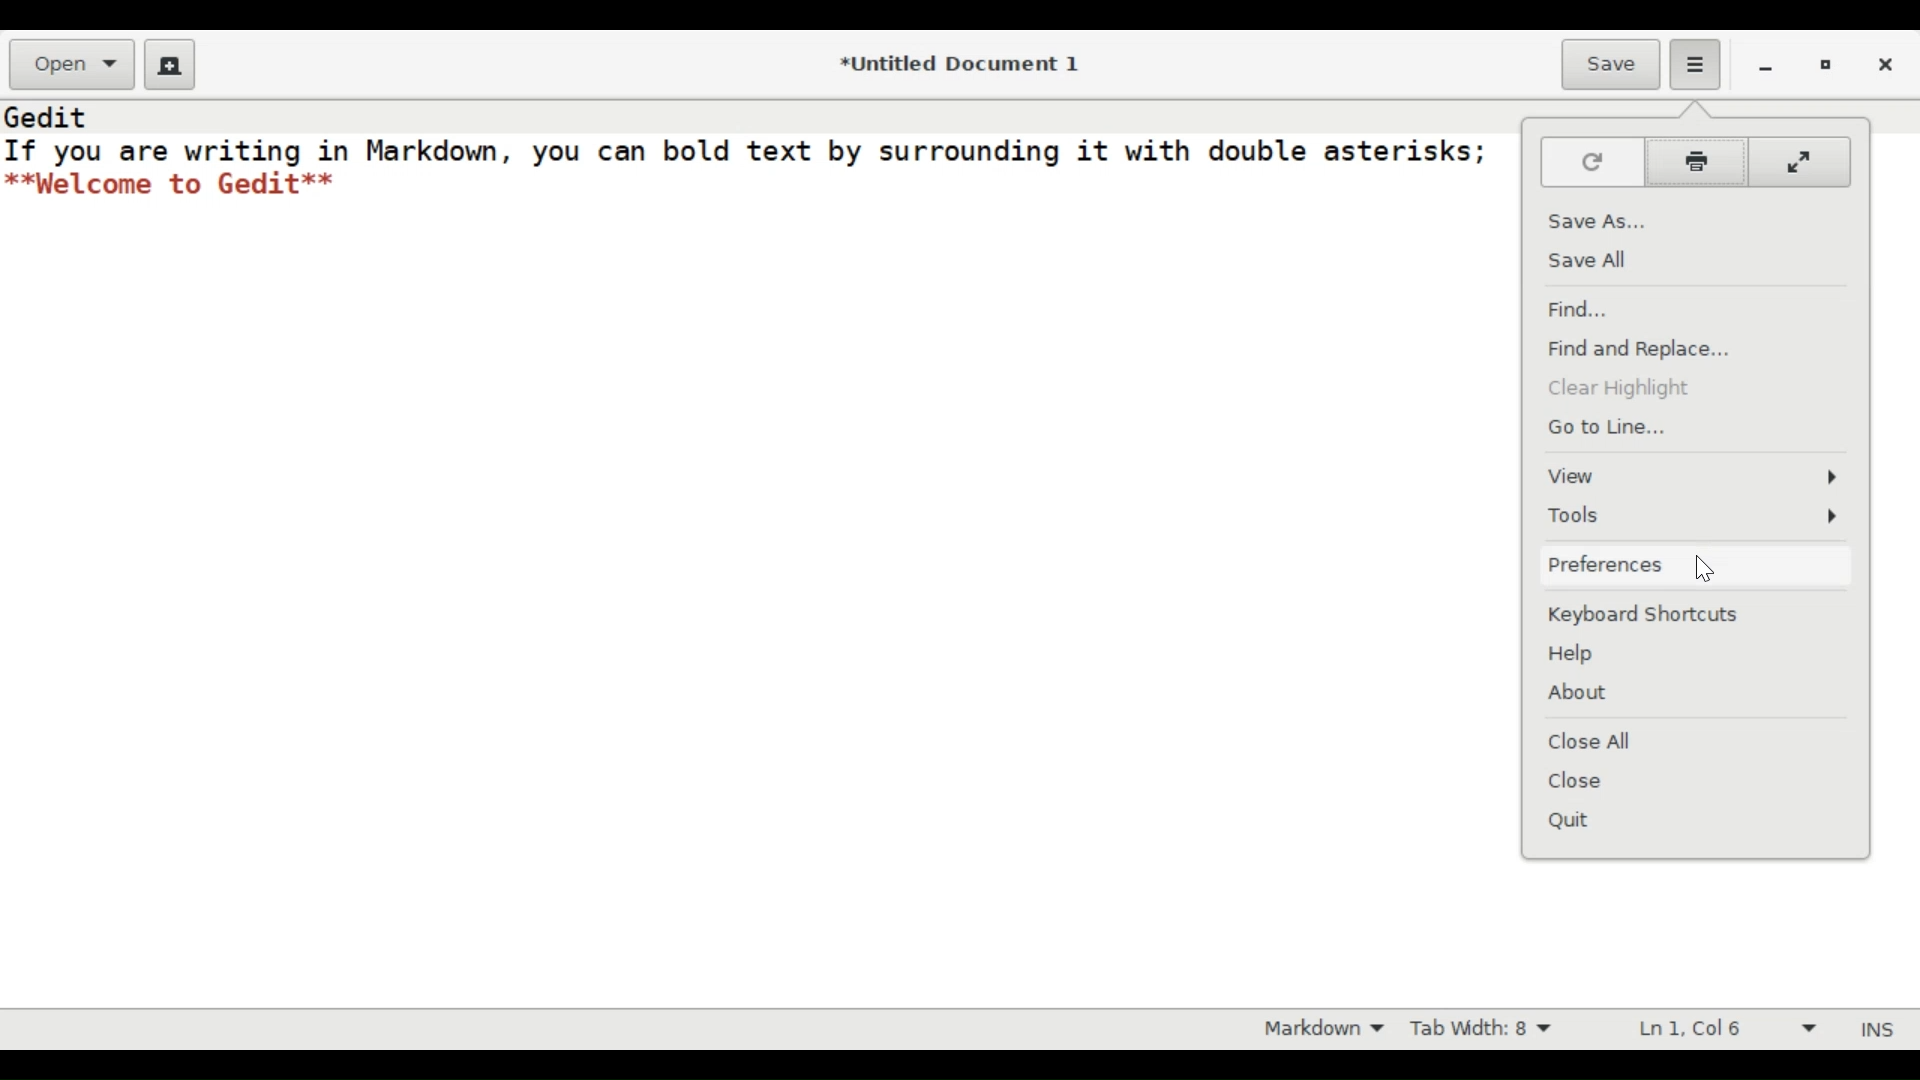  I want to click on Save  All, so click(1603, 260).